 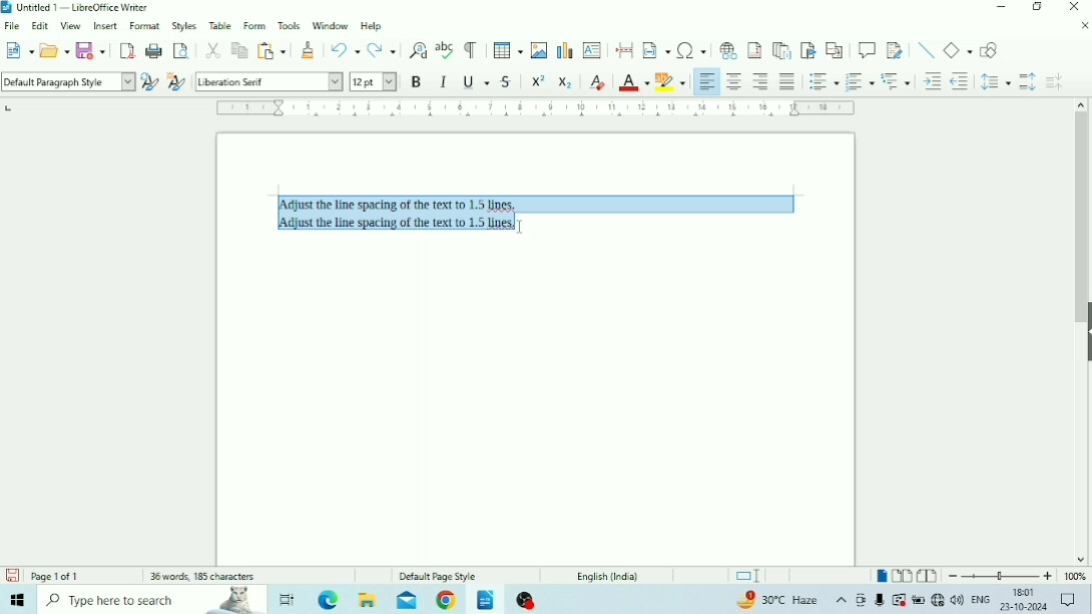 What do you see at coordinates (593, 50) in the screenshot?
I see `Insert Text Box` at bounding box center [593, 50].